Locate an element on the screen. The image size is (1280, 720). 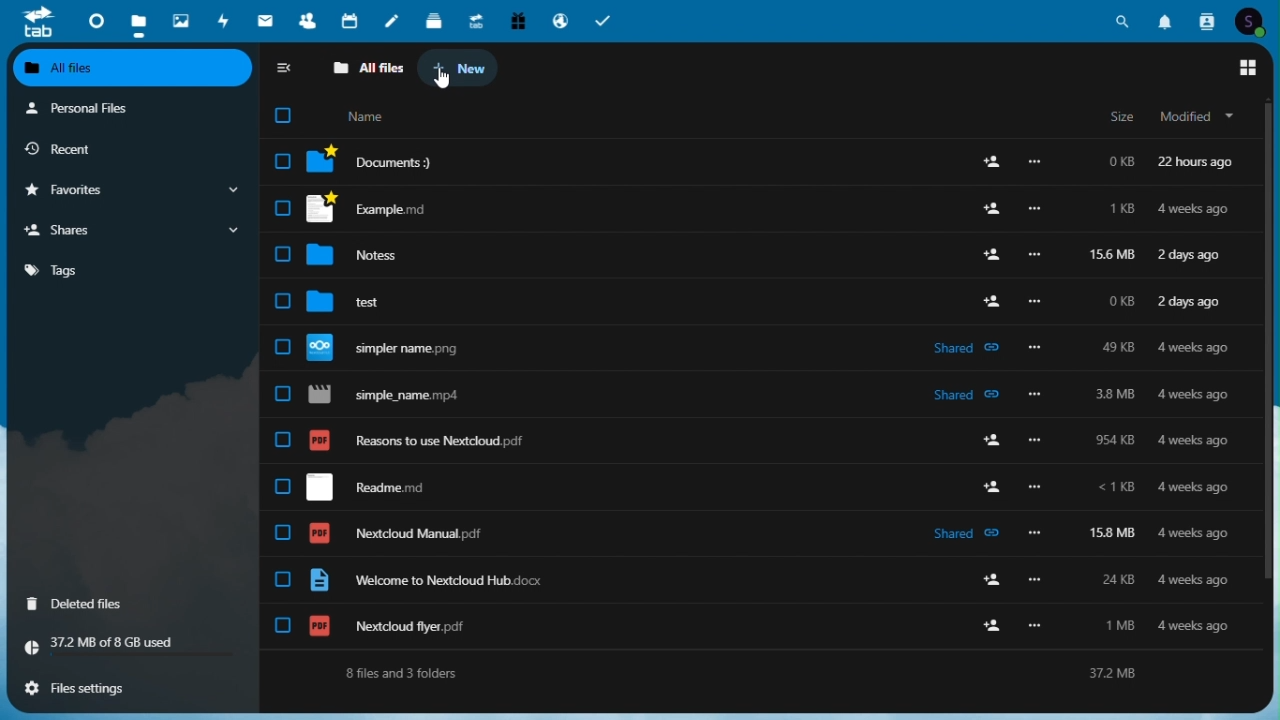
1 mb is located at coordinates (1118, 627).